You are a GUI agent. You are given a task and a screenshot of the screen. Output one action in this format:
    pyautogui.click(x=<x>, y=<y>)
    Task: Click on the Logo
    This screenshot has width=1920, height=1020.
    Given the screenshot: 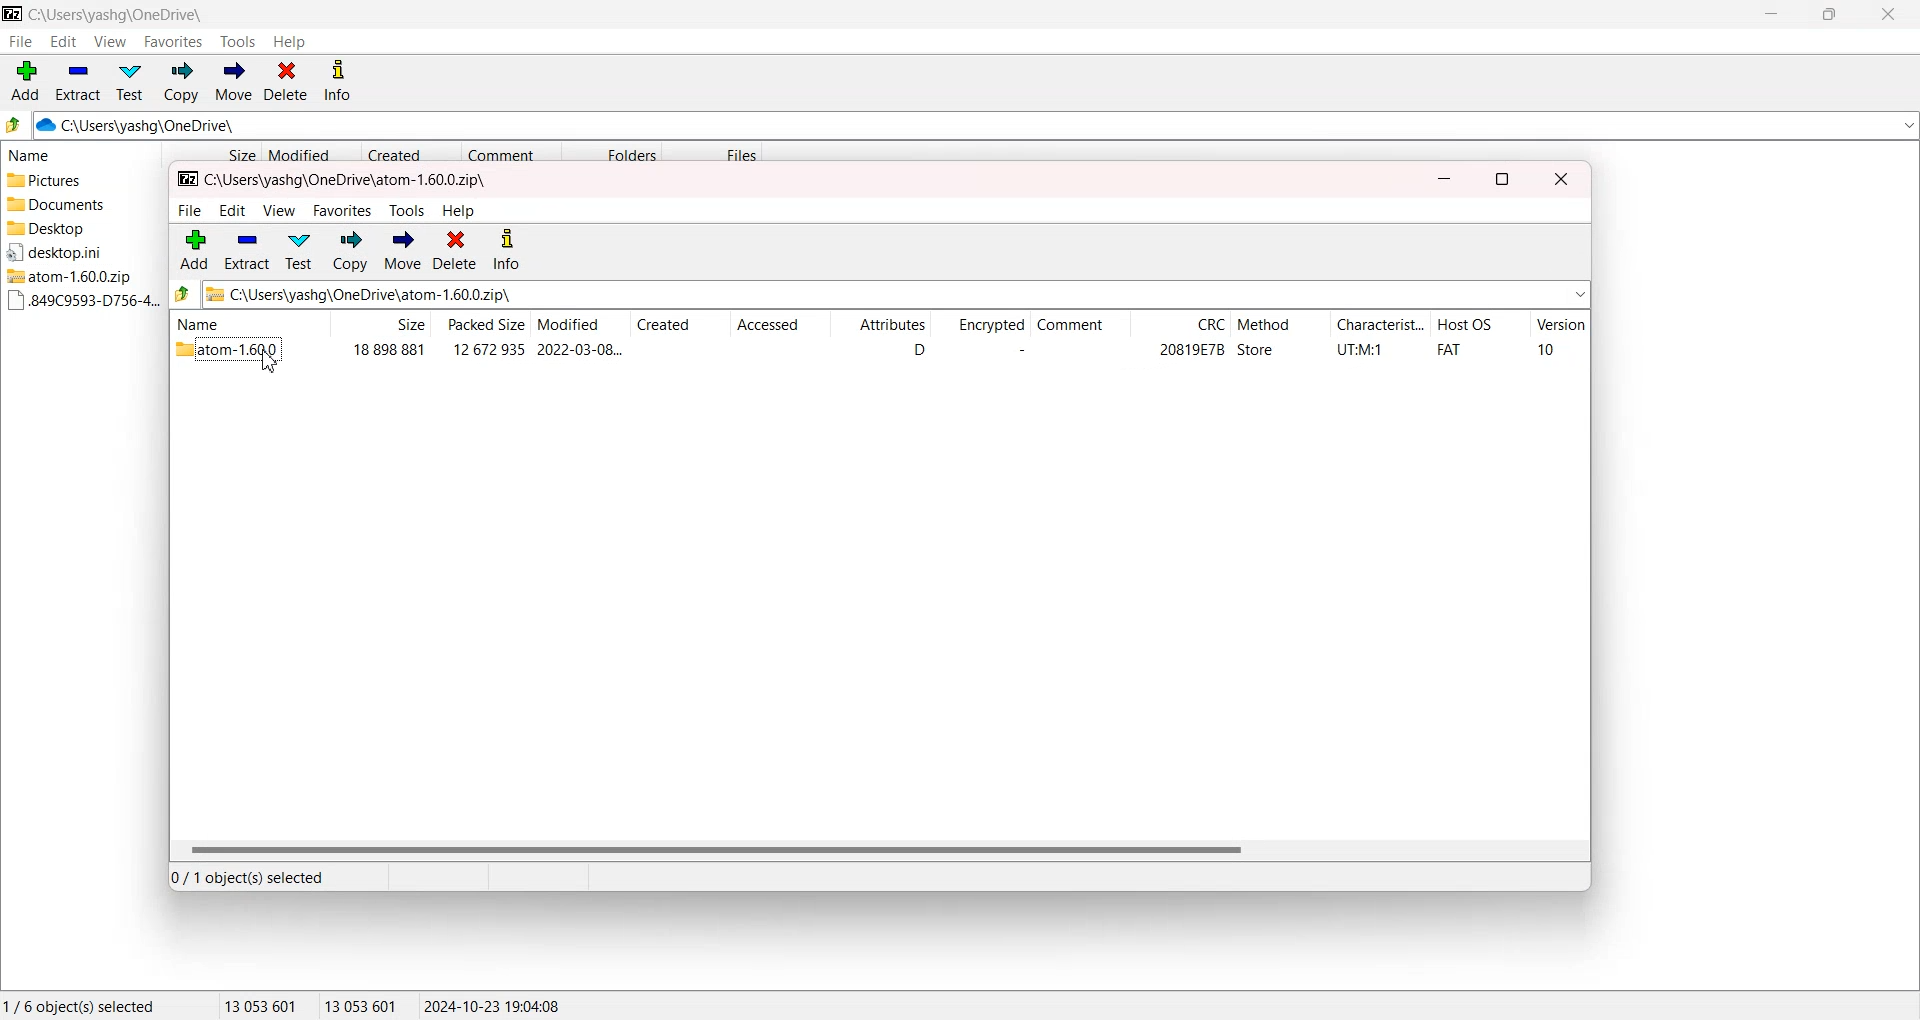 What is the action you would take?
    pyautogui.click(x=13, y=13)
    